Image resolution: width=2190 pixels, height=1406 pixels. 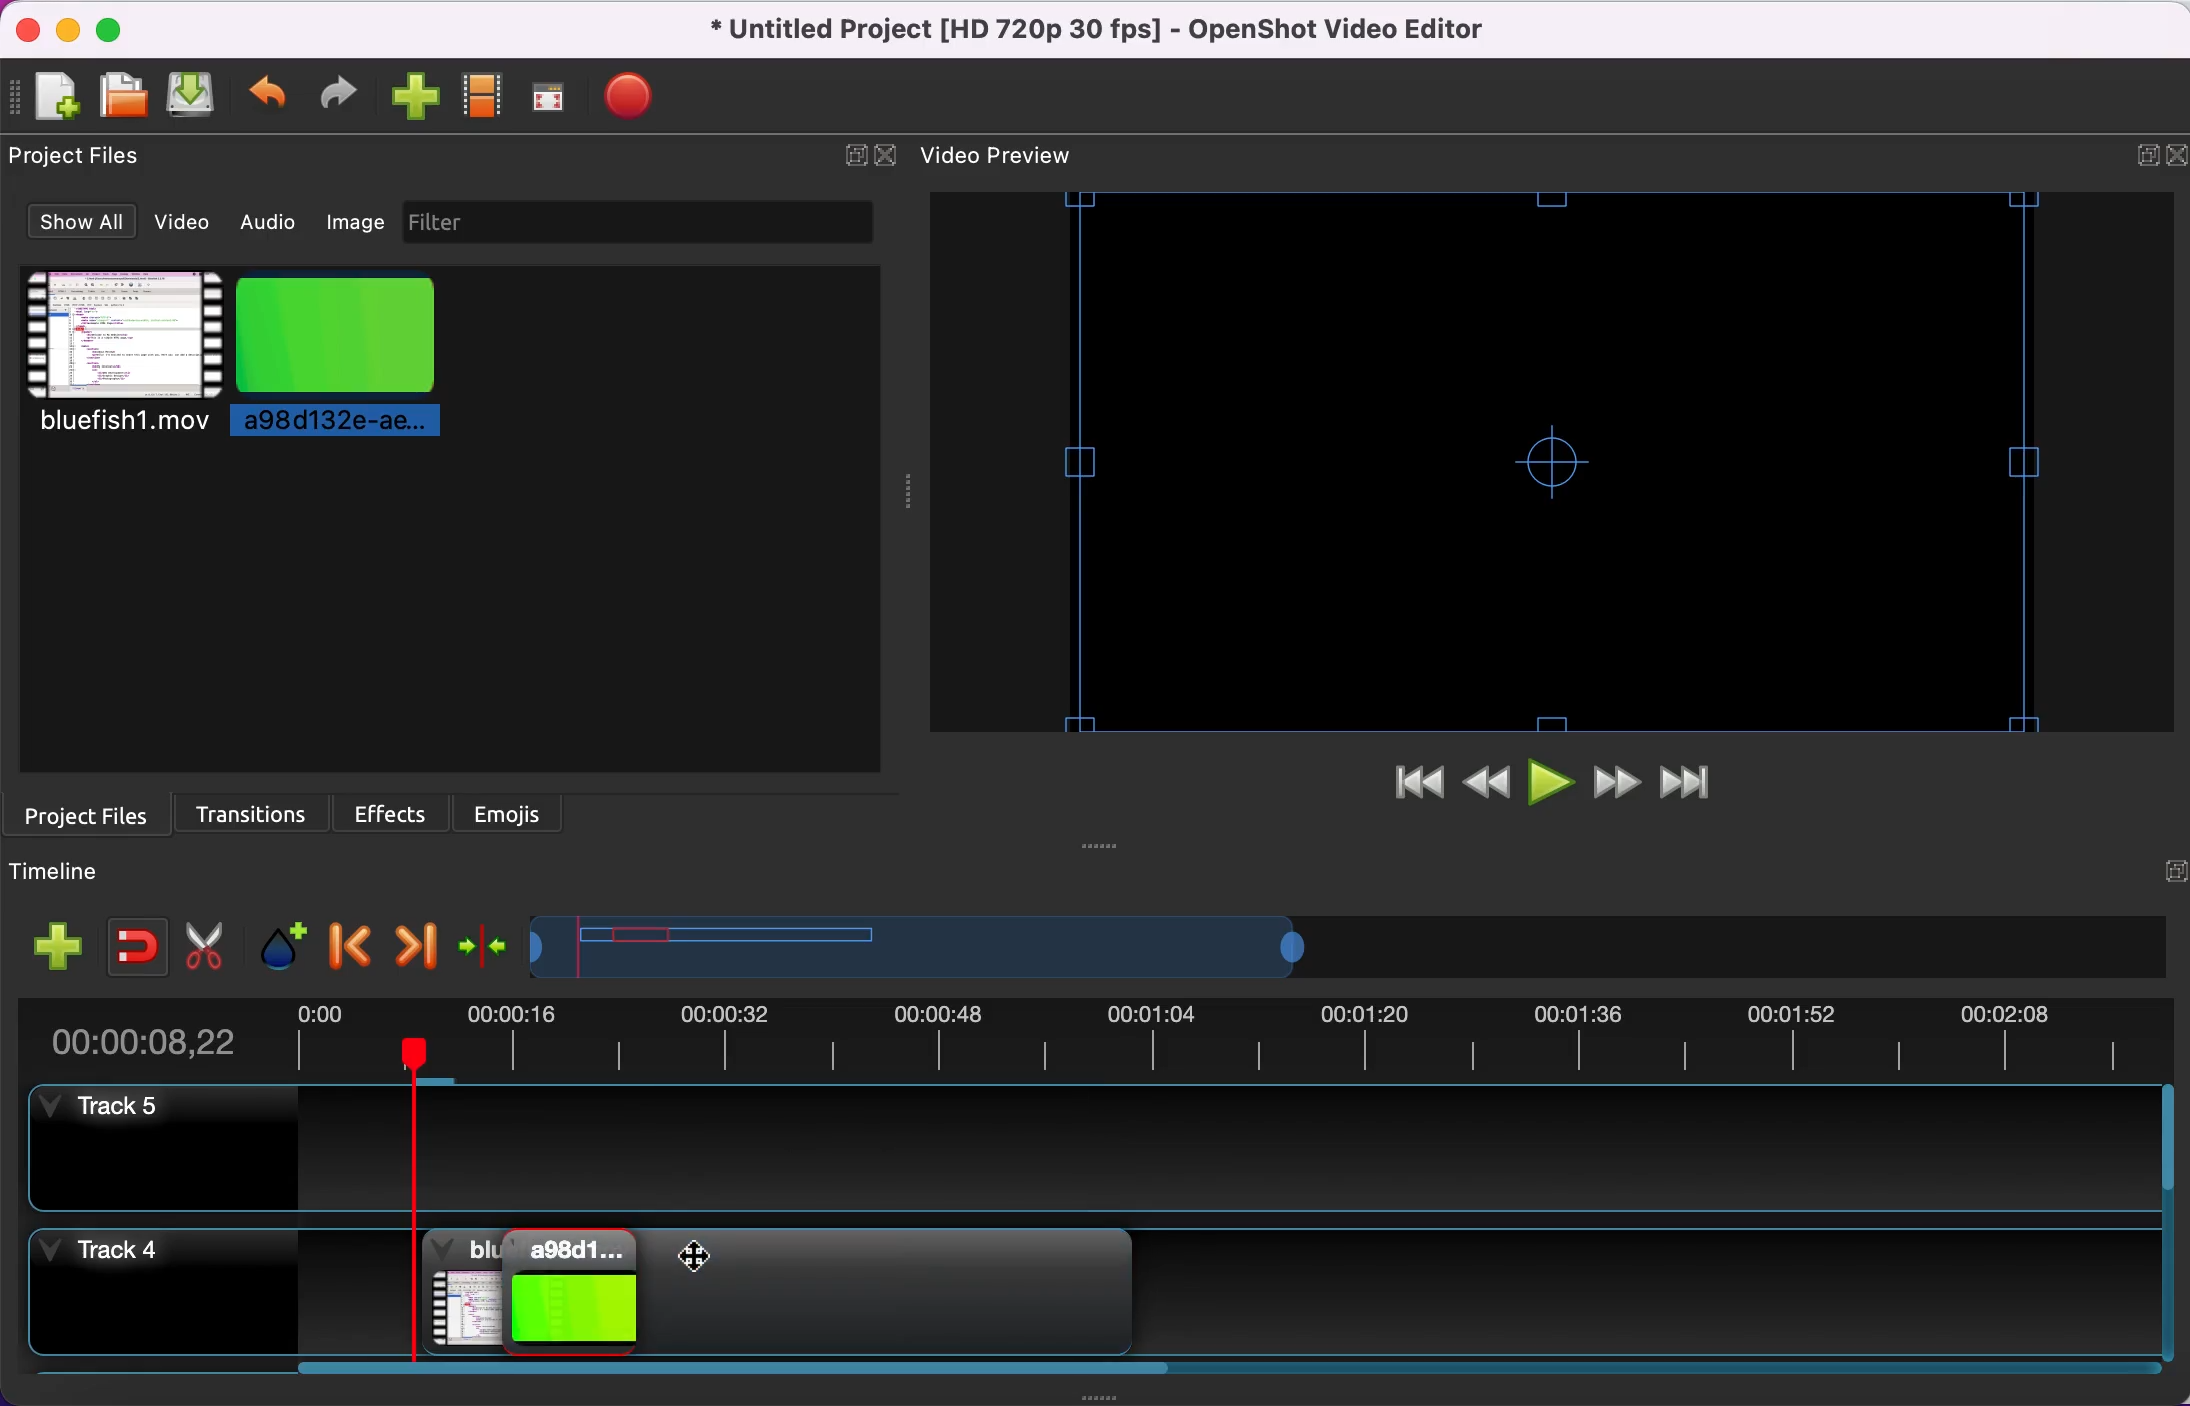 I want to click on filter, so click(x=636, y=223).